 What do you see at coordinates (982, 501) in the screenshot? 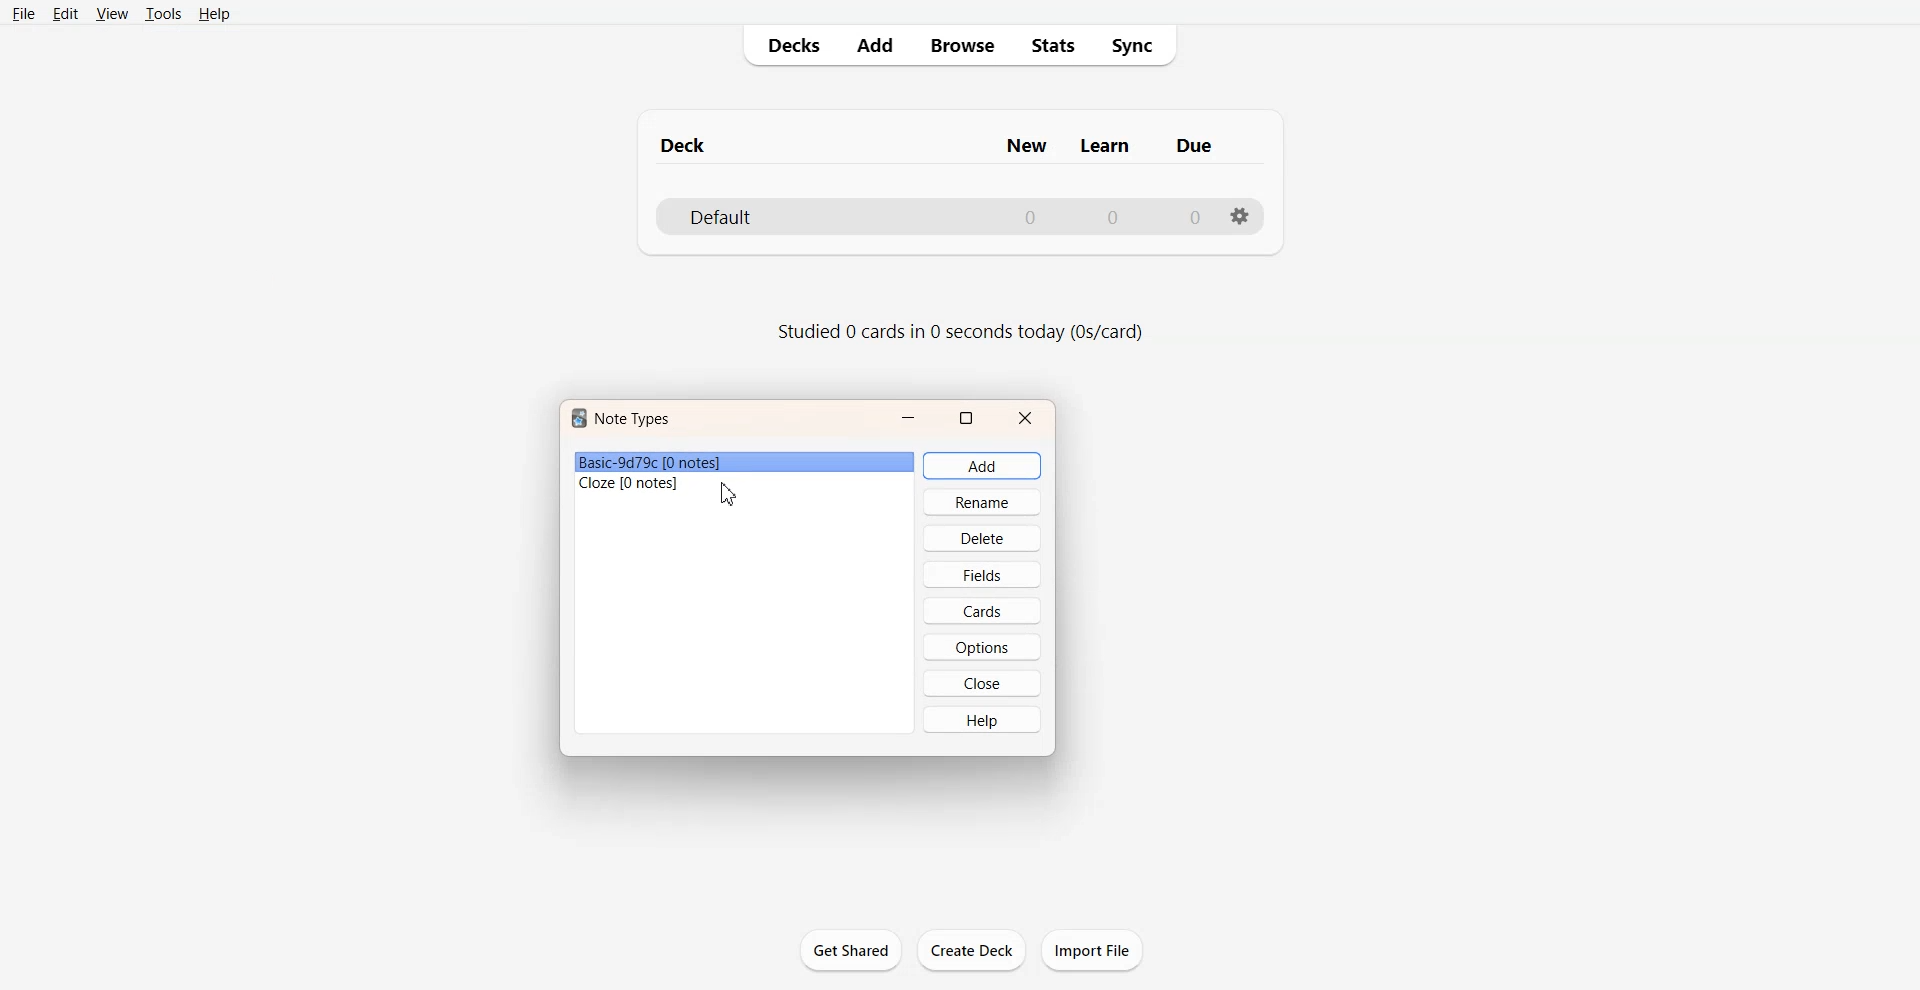
I see `Rename` at bounding box center [982, 501].